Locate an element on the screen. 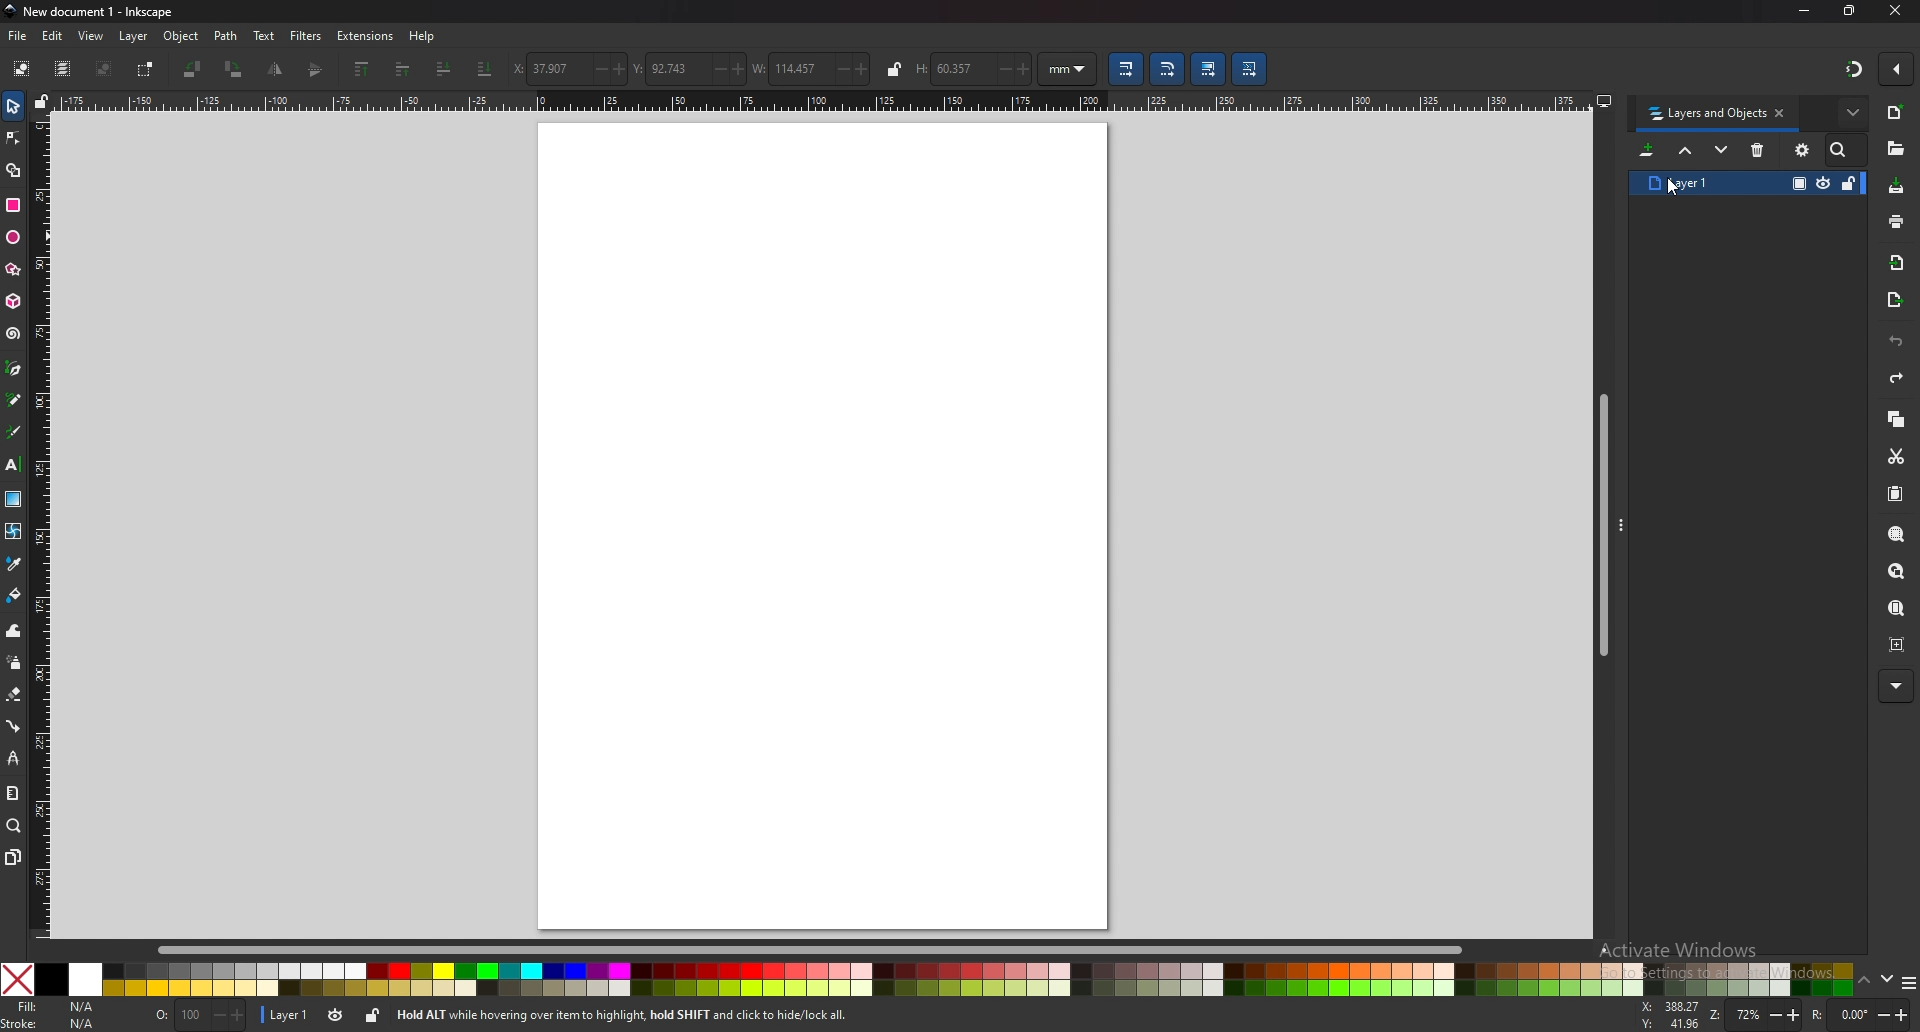  y coordinates is located at coordinates (666, 68).